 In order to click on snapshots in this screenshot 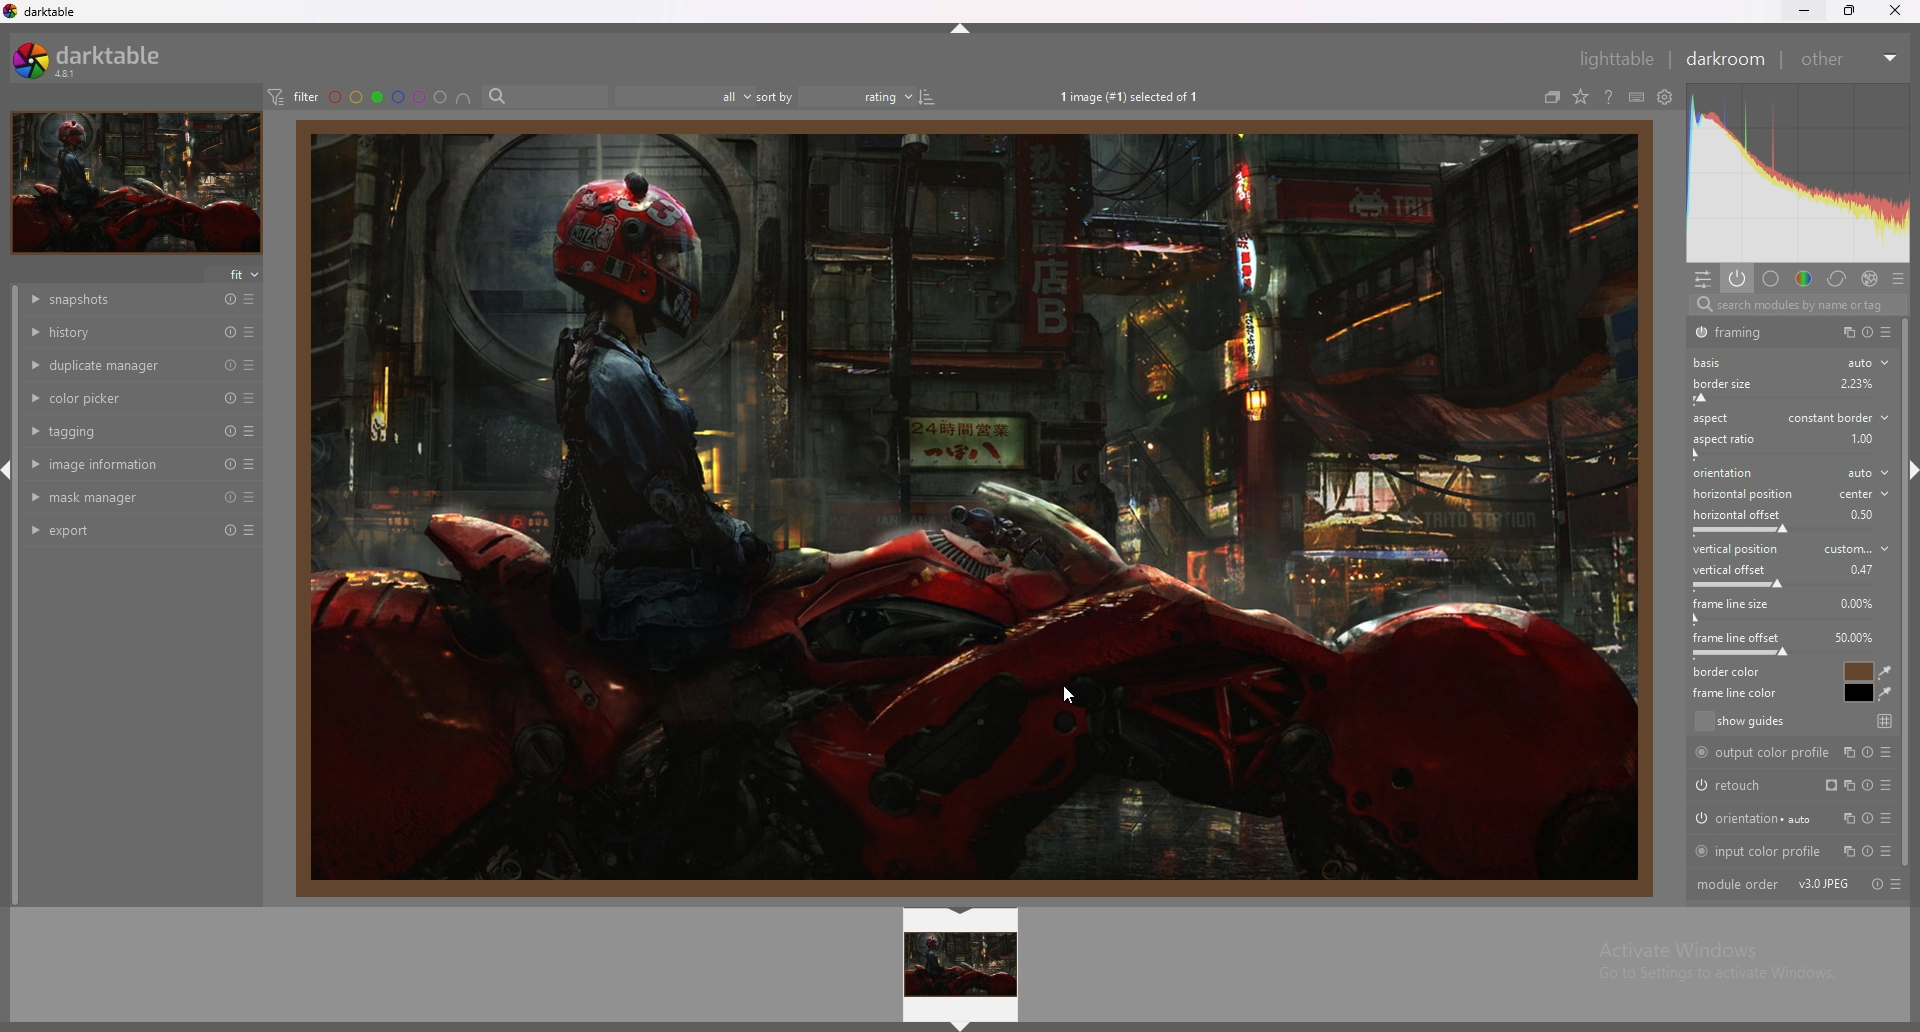, I will do `click(122, 301)`.